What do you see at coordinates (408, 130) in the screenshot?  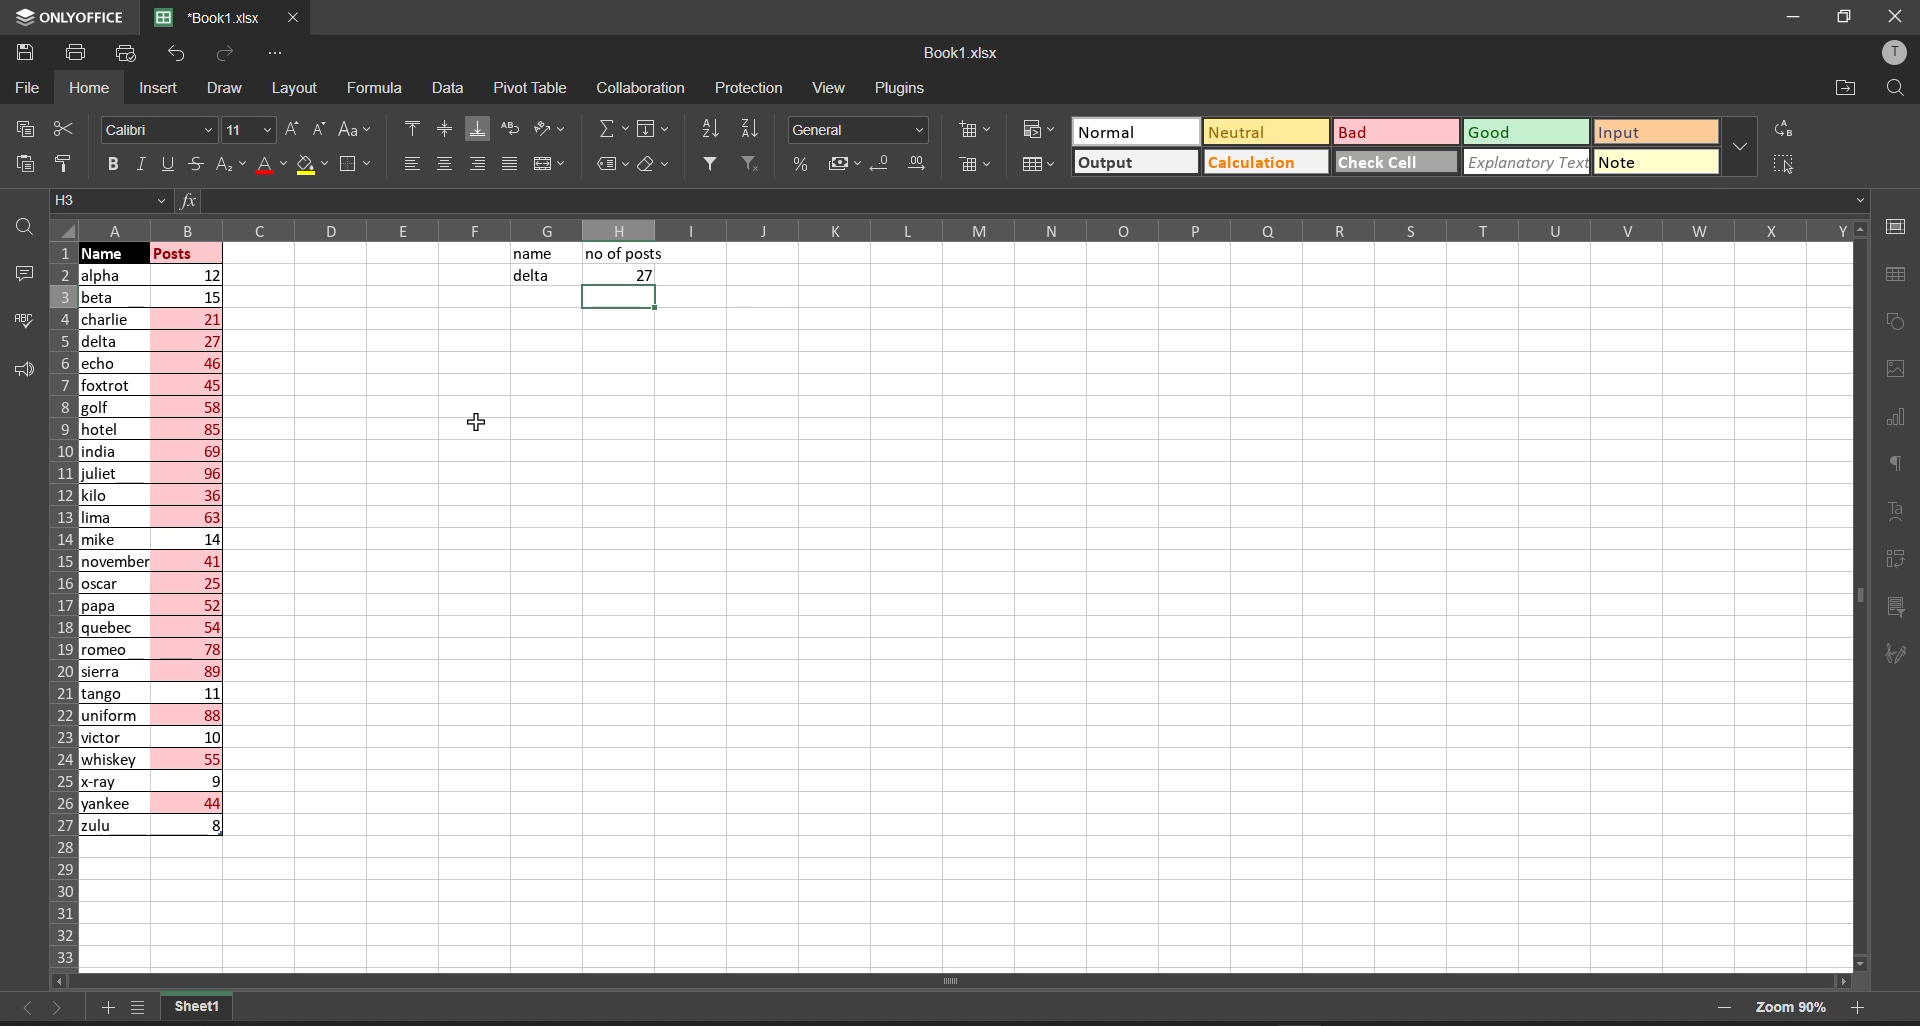 I see `align top` at bounding box center [408, 130].